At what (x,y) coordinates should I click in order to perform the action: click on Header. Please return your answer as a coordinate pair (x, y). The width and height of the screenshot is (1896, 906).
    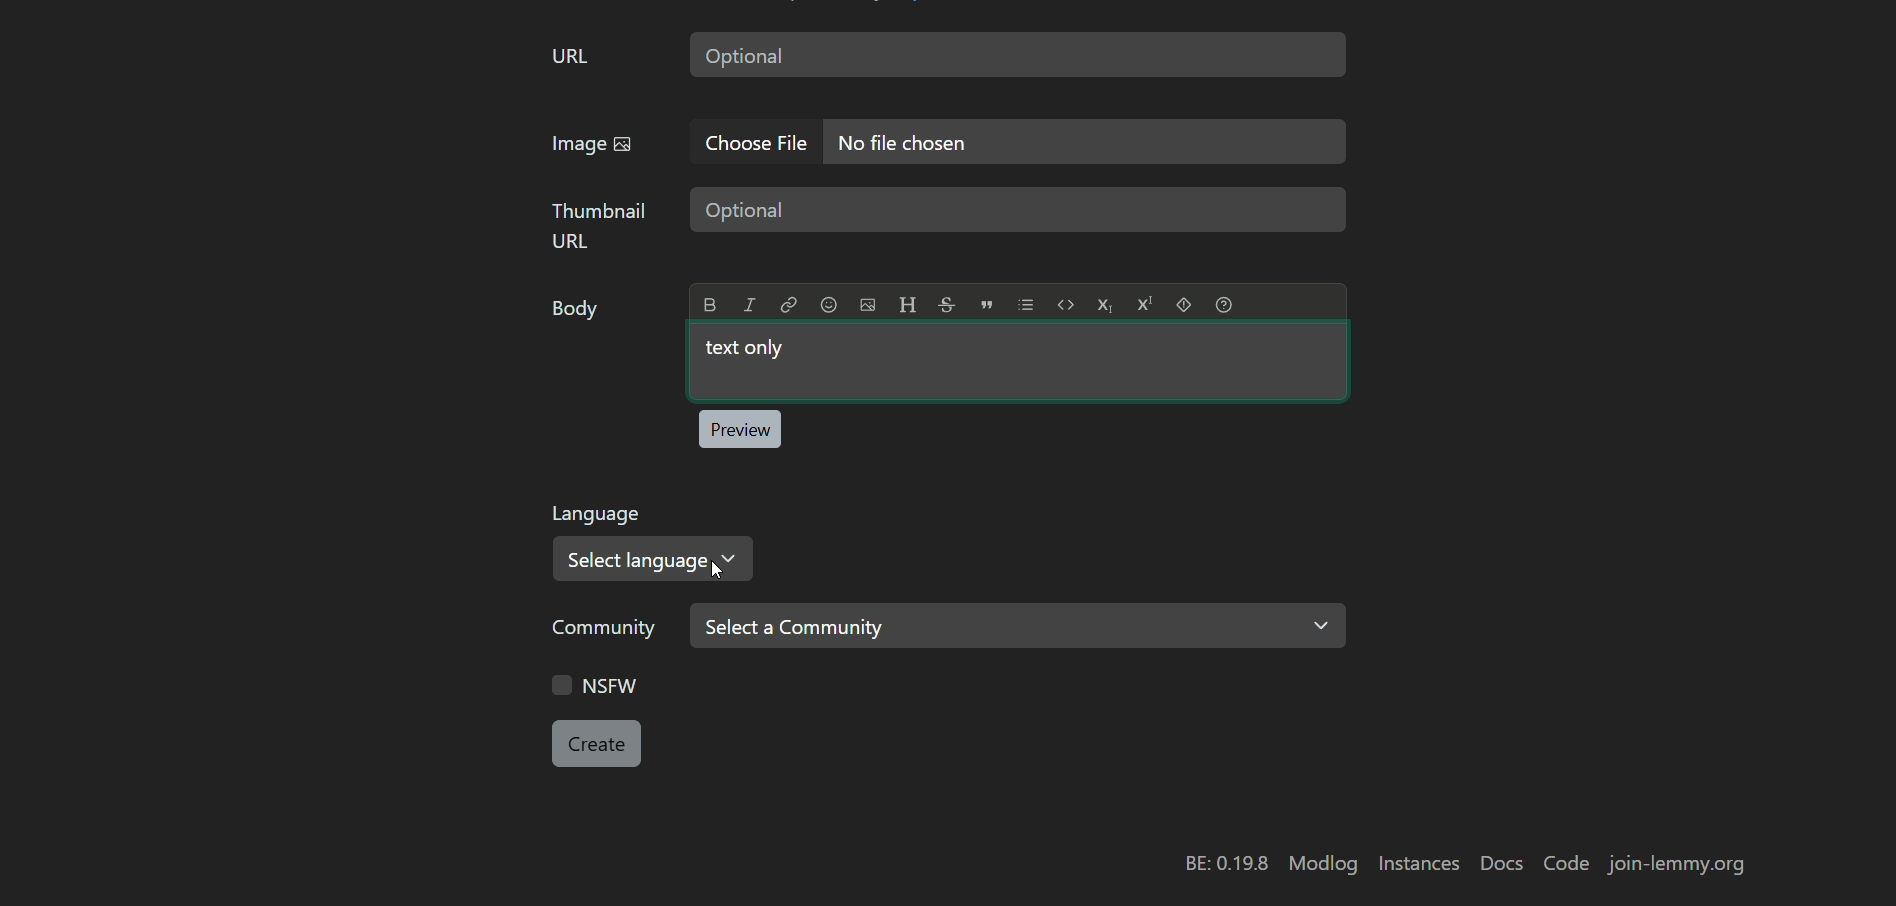
    Looking at the image, I should click on (907, 304).